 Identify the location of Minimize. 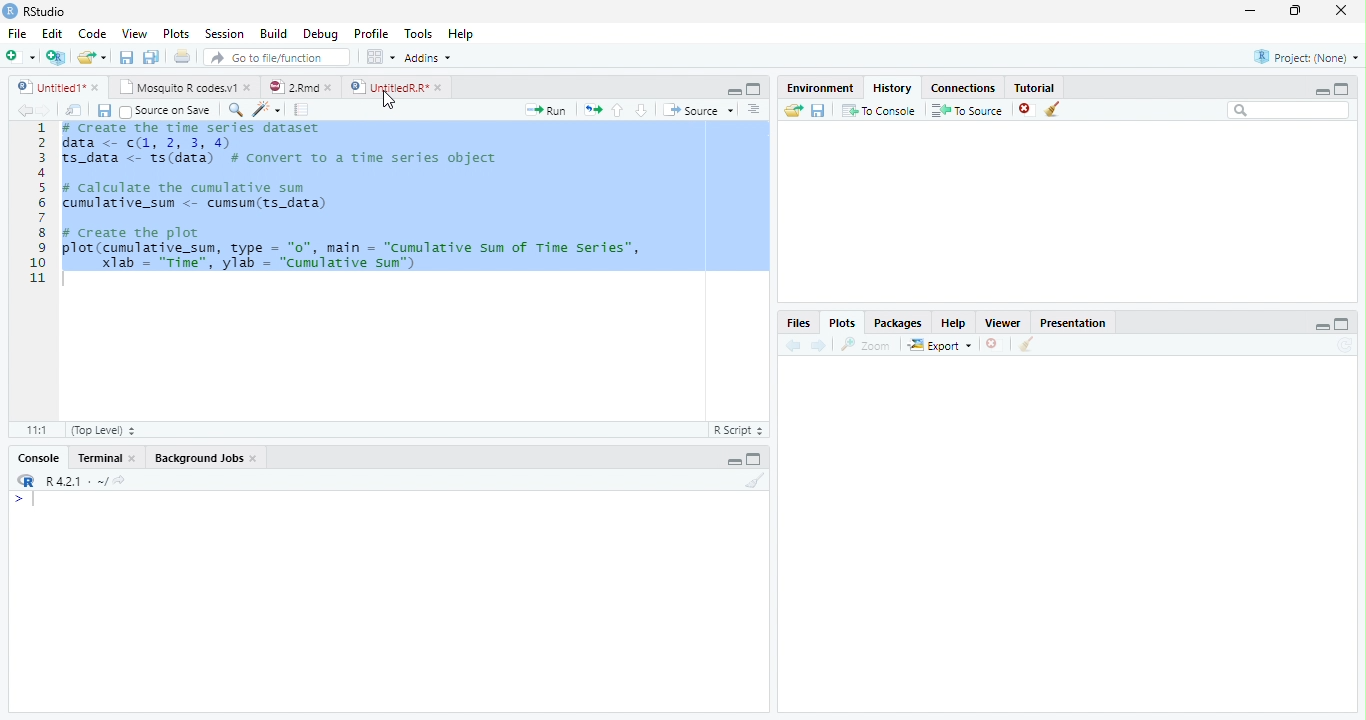
(734, 92).